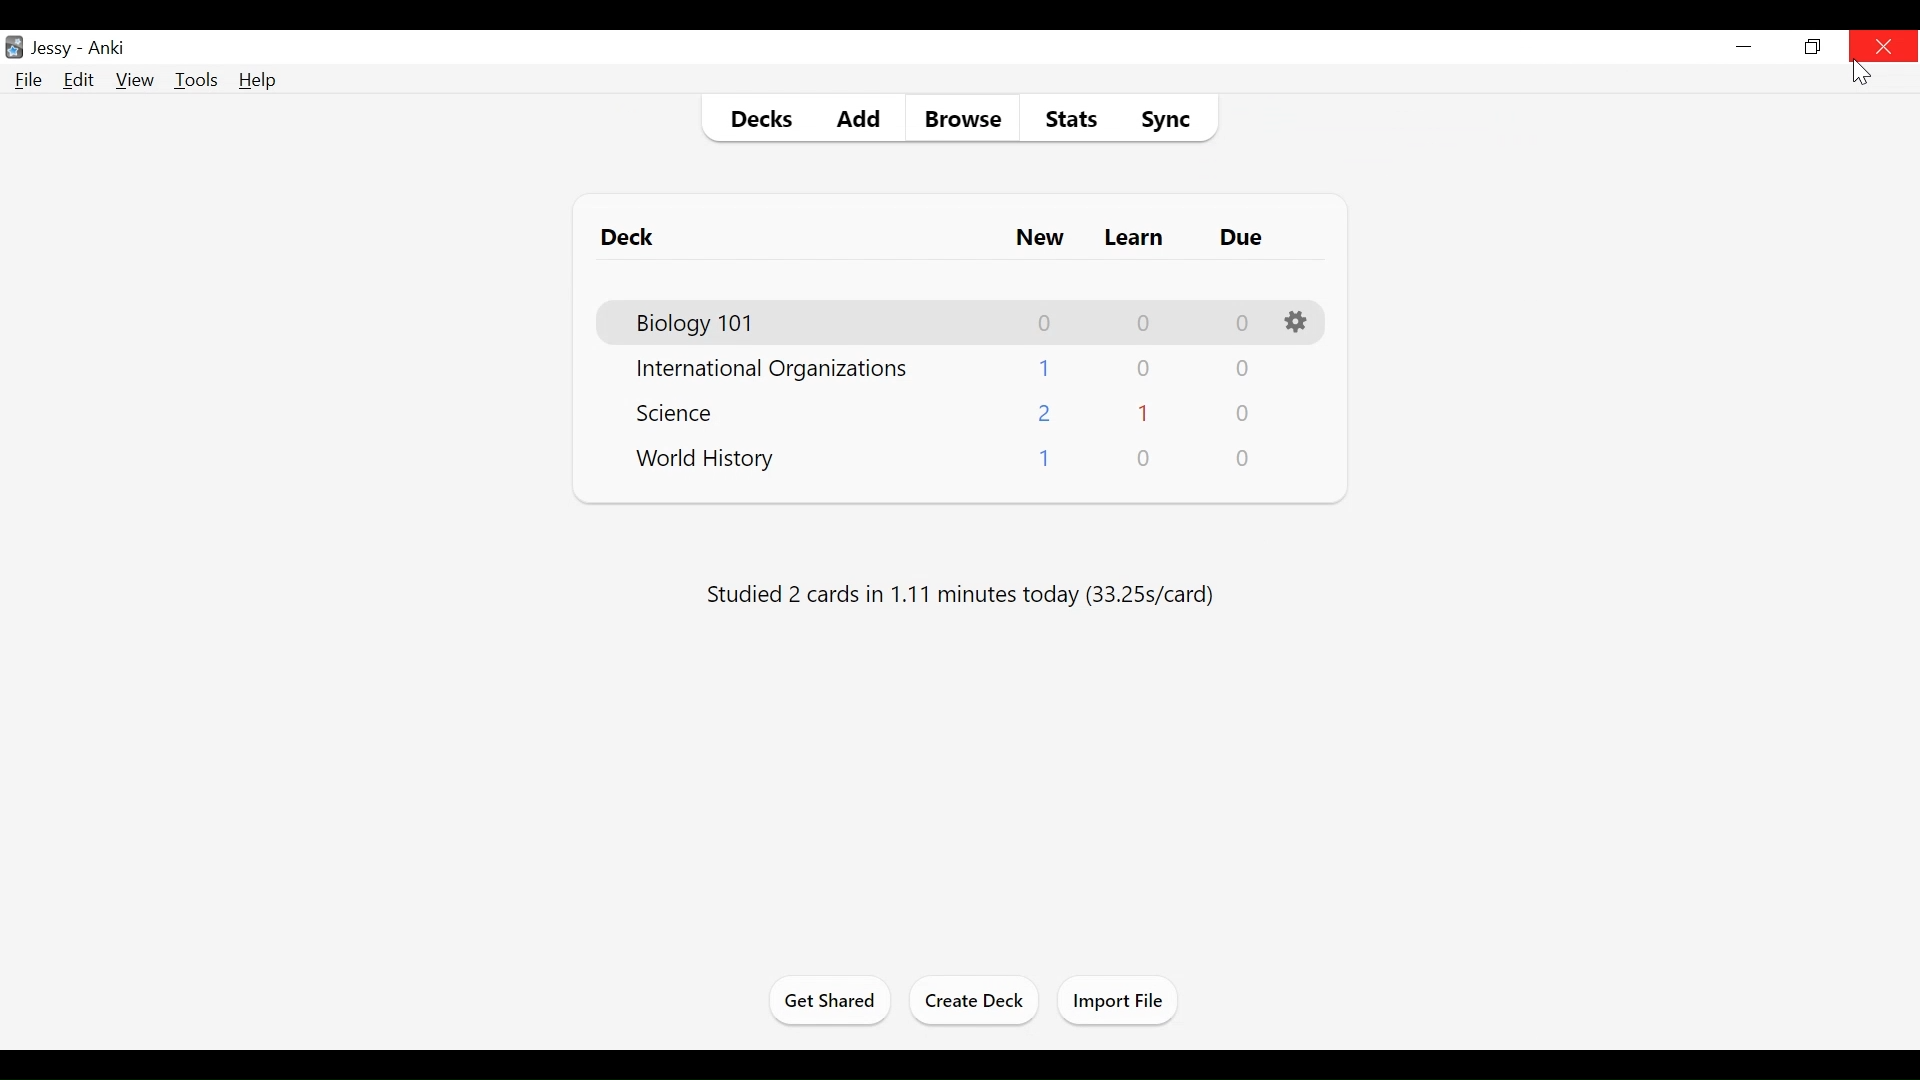 This screenshot has width=1920, height=1080. What do you see at coordinates (1882, 46) in the screenshot?
I see `Close` at bounding box center [1882, 46].